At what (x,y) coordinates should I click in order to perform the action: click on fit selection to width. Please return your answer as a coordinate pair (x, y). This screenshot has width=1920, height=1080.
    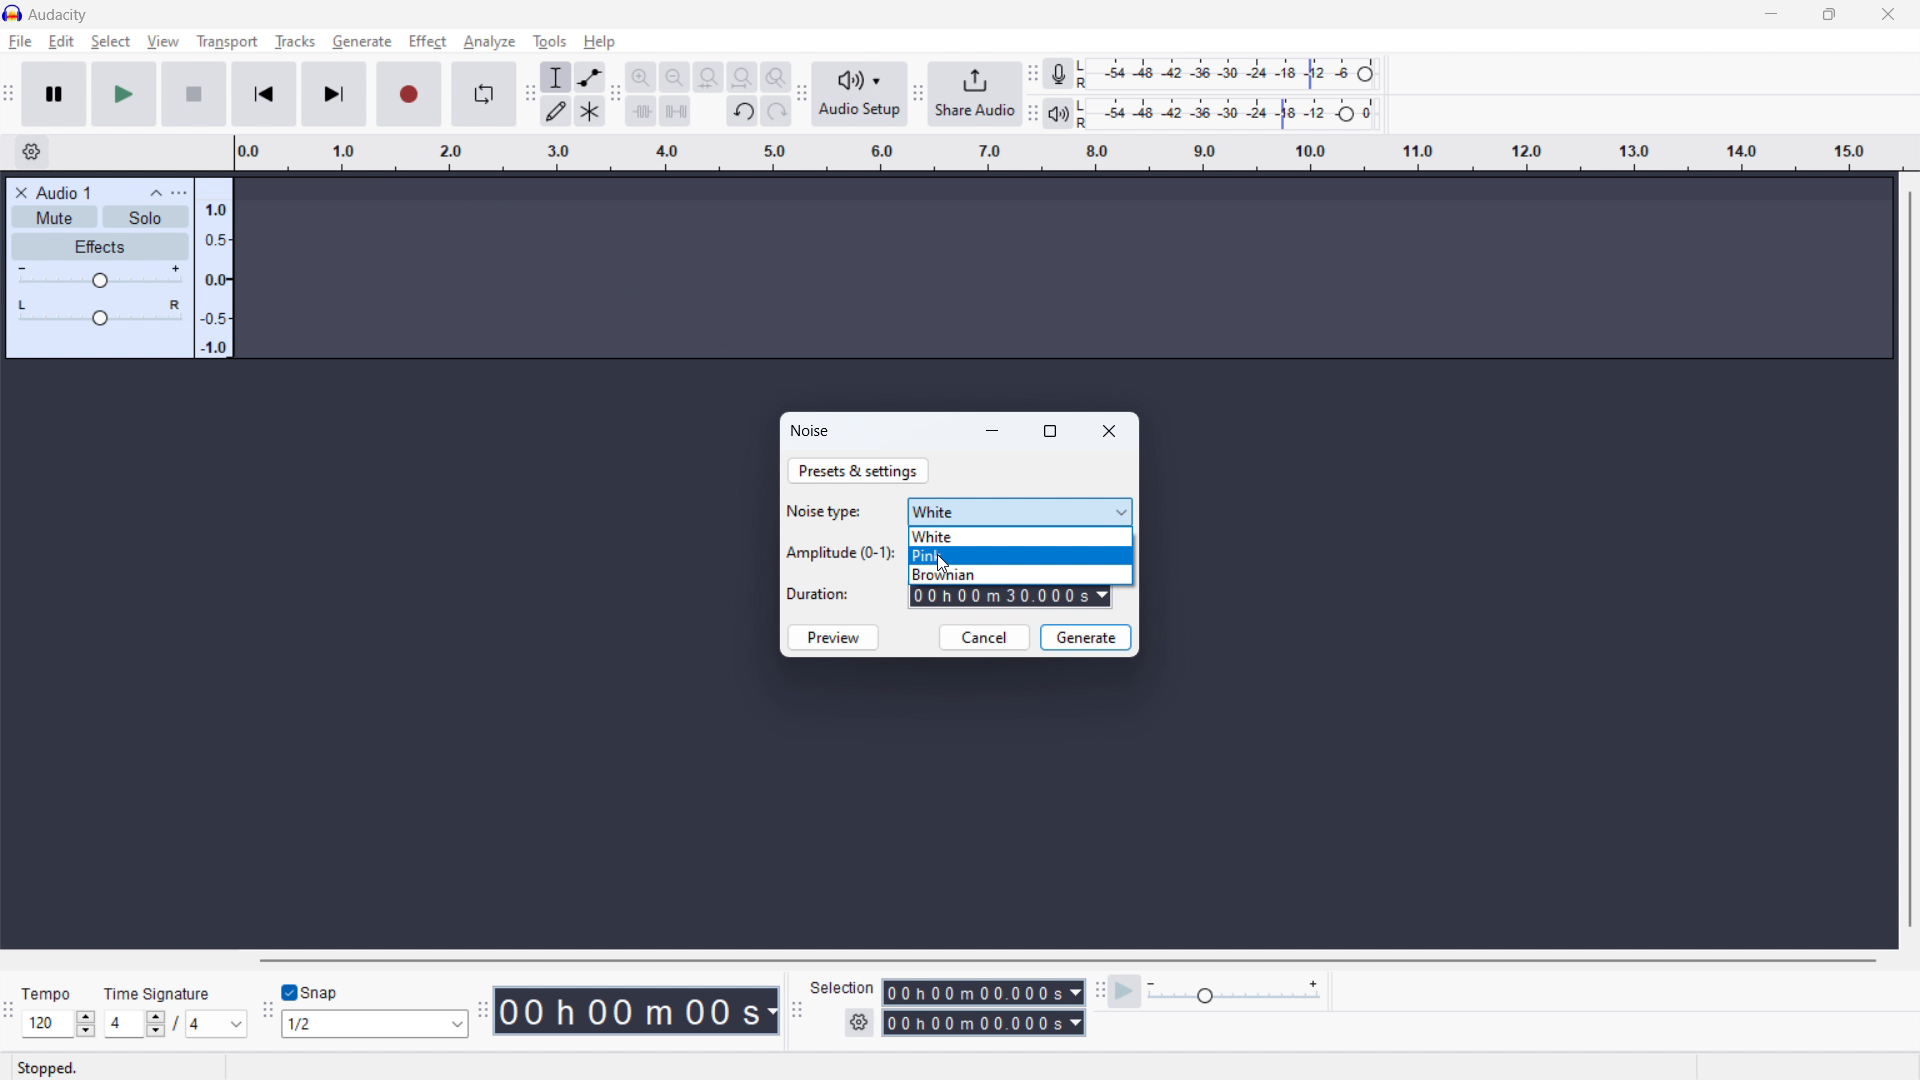
    Looking at the image, I should click on (708, 76).